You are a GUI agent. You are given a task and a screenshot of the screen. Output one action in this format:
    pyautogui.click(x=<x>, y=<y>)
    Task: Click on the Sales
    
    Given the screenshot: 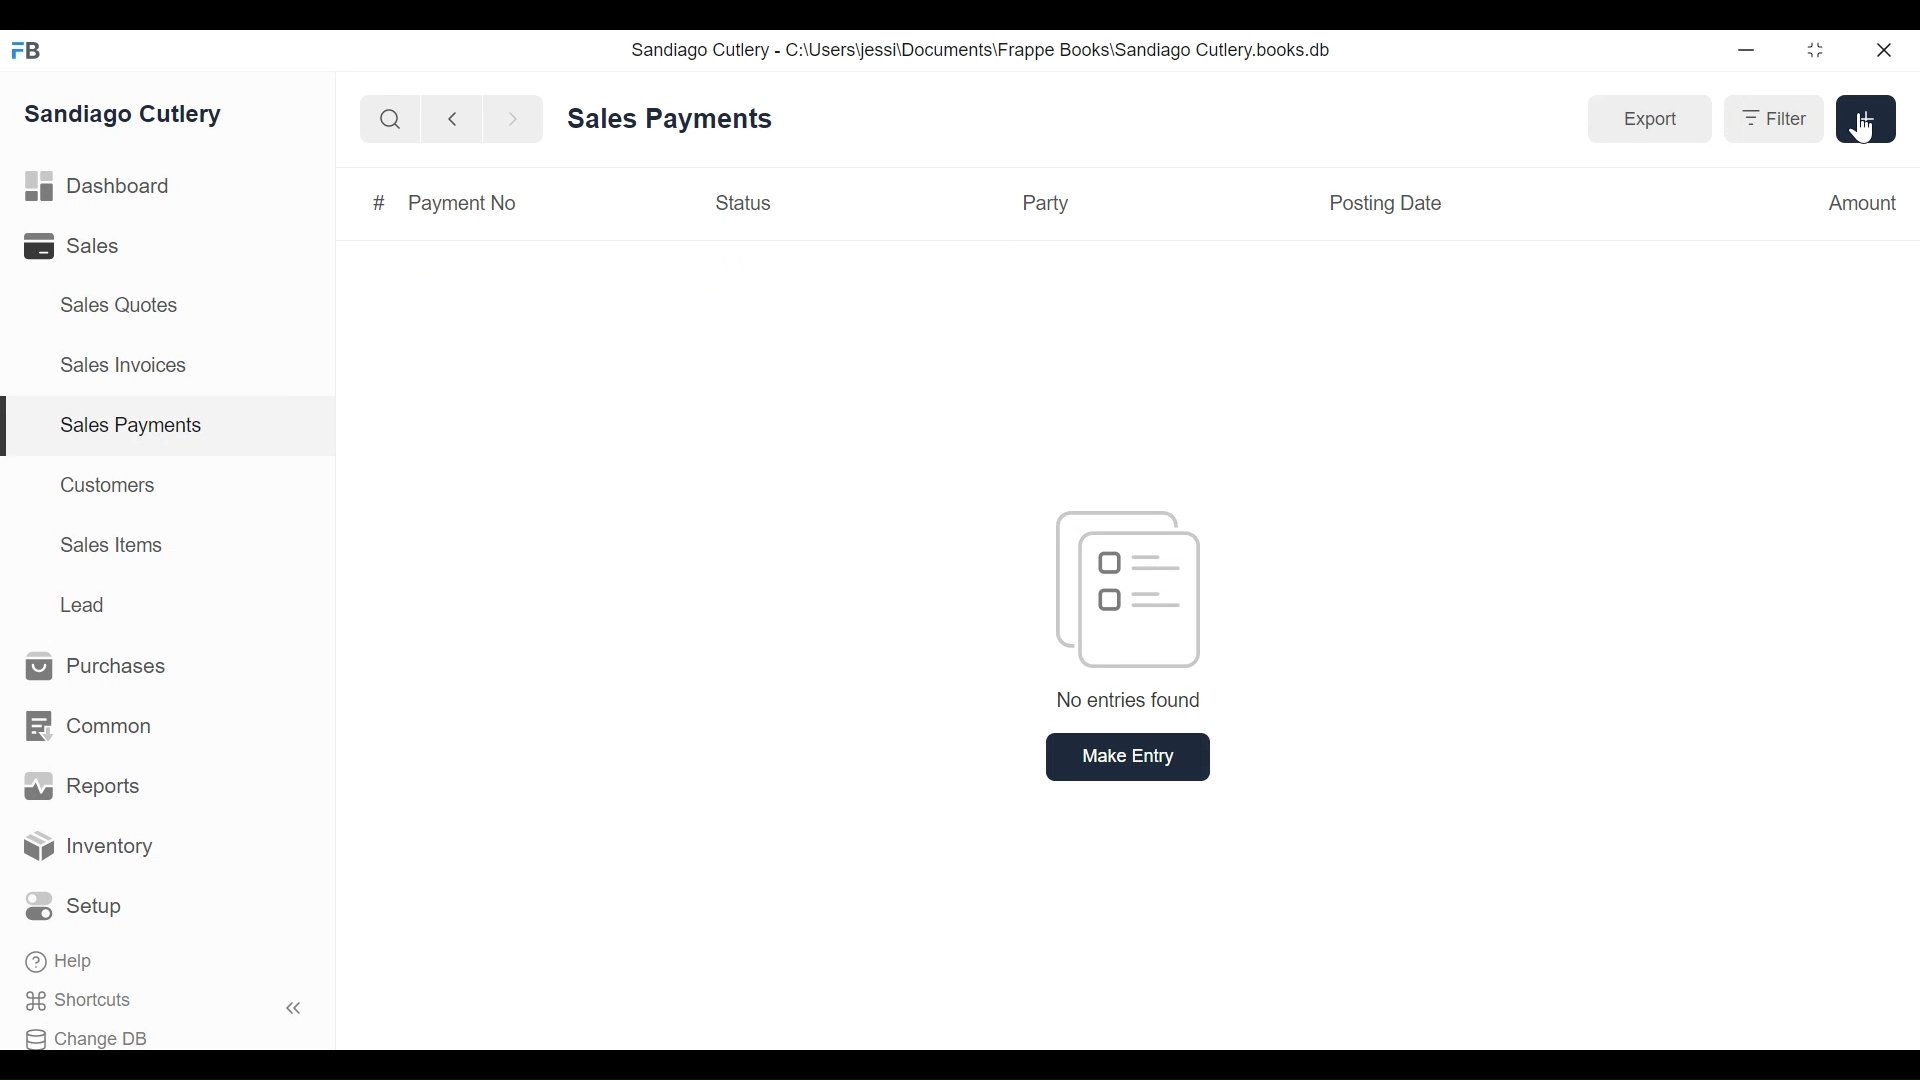 What is the action you would take?
    pyautogui.click(x=86, y=246)
    